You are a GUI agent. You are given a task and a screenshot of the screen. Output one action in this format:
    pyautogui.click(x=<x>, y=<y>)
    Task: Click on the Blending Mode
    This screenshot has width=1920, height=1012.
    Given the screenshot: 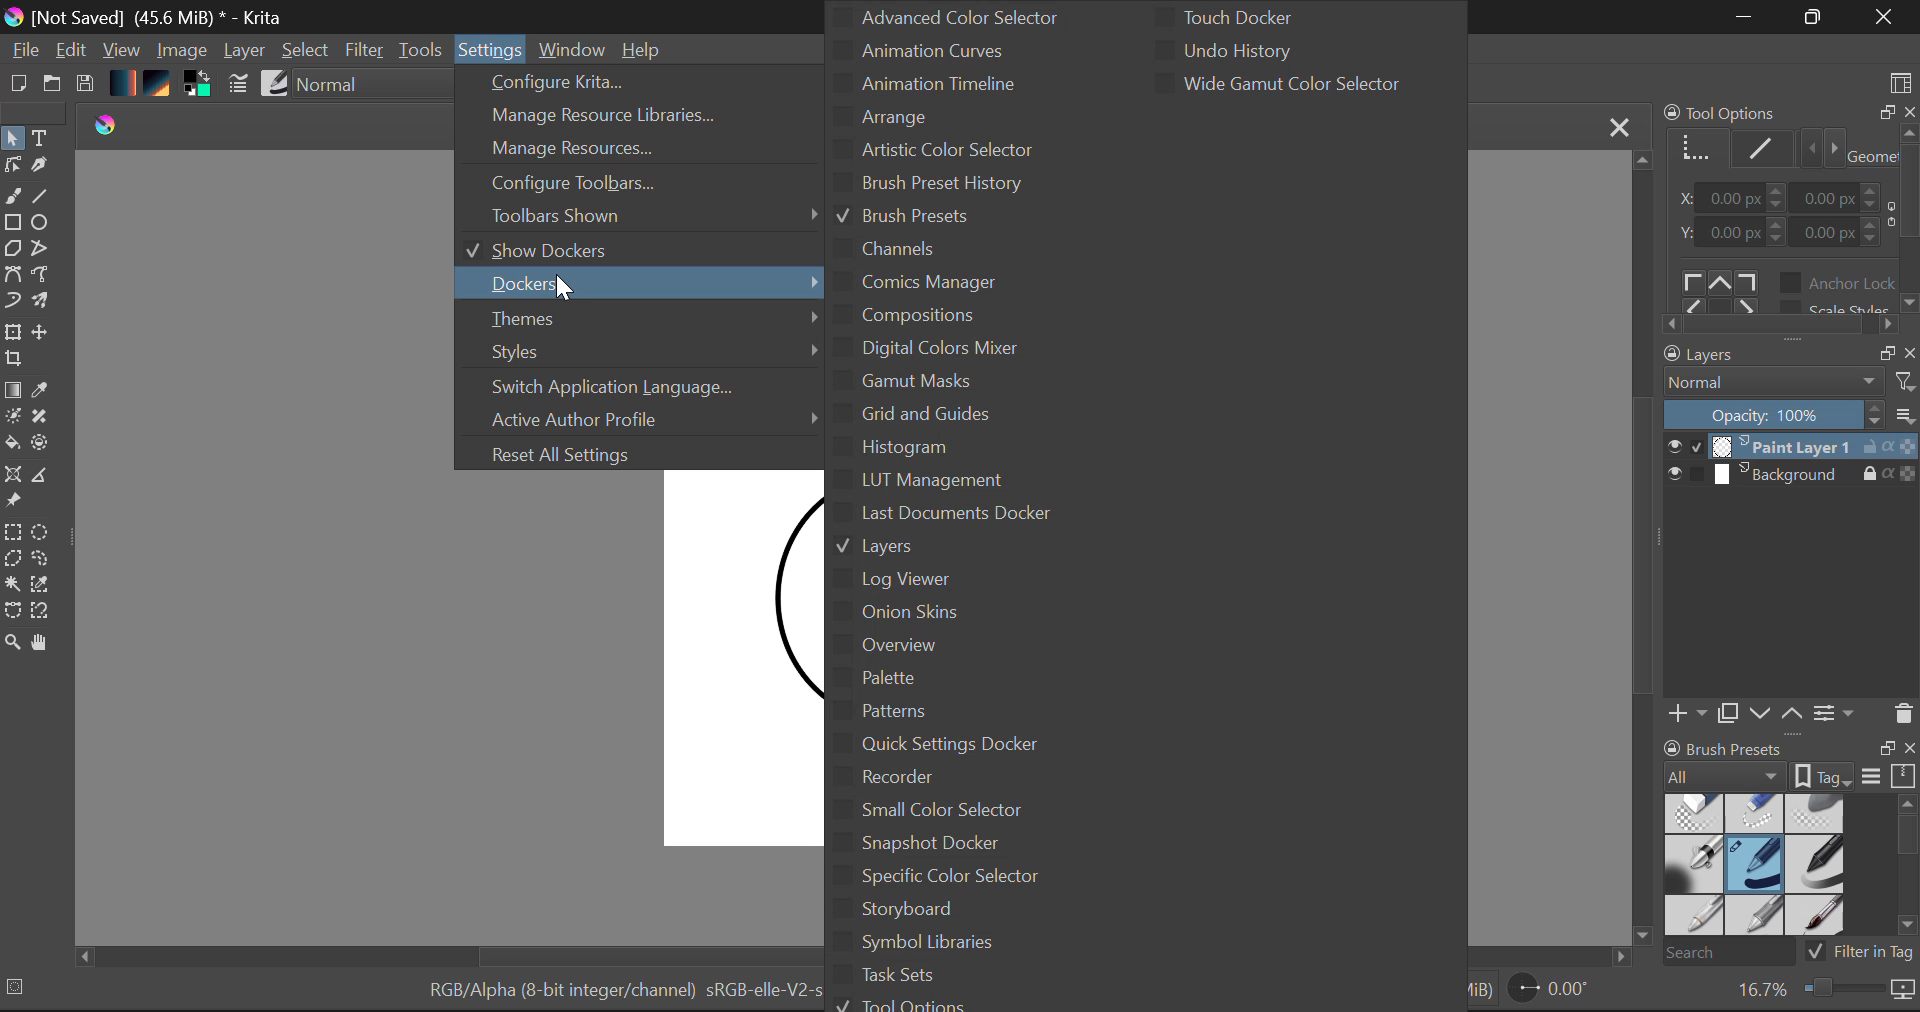 What is the action you would take?
    pyautogui.click(x=1790, y=385)
    